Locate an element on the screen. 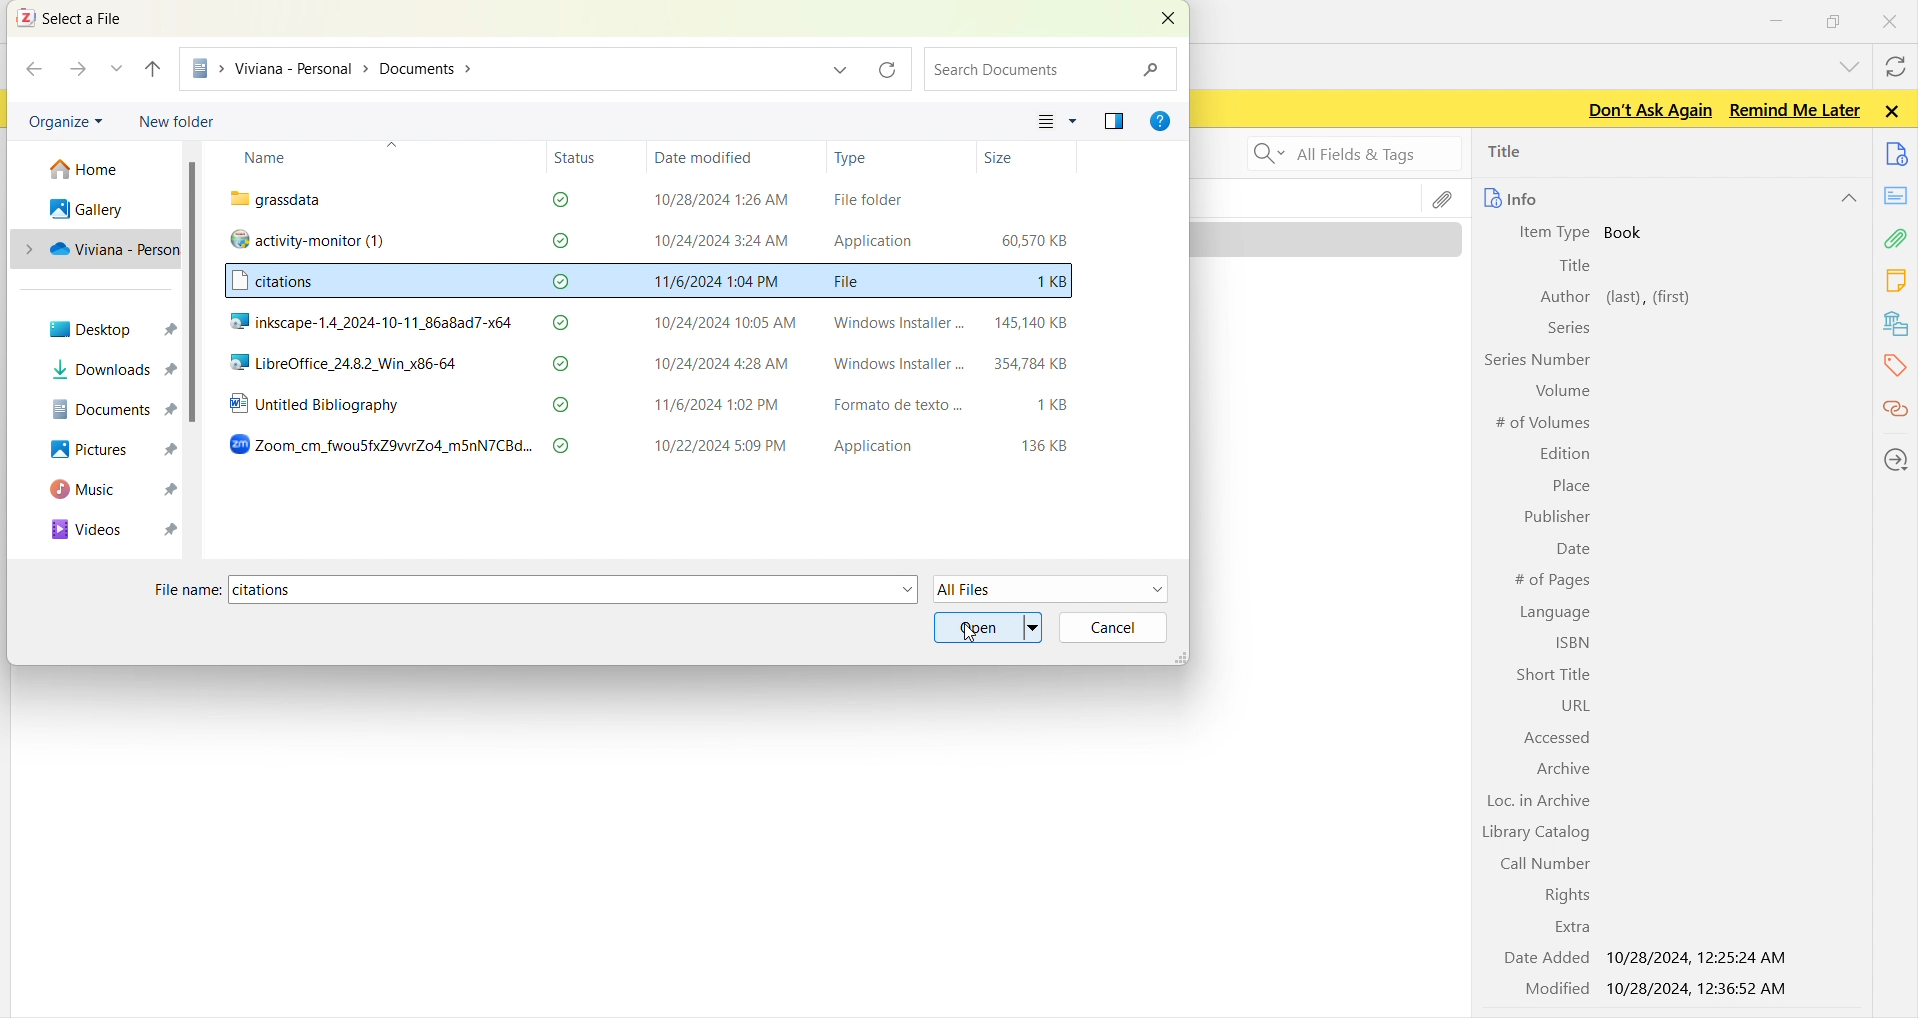 This screenshot has height=1018, width=1918. Search all fields and tags is located at coordinates (1349, 153).